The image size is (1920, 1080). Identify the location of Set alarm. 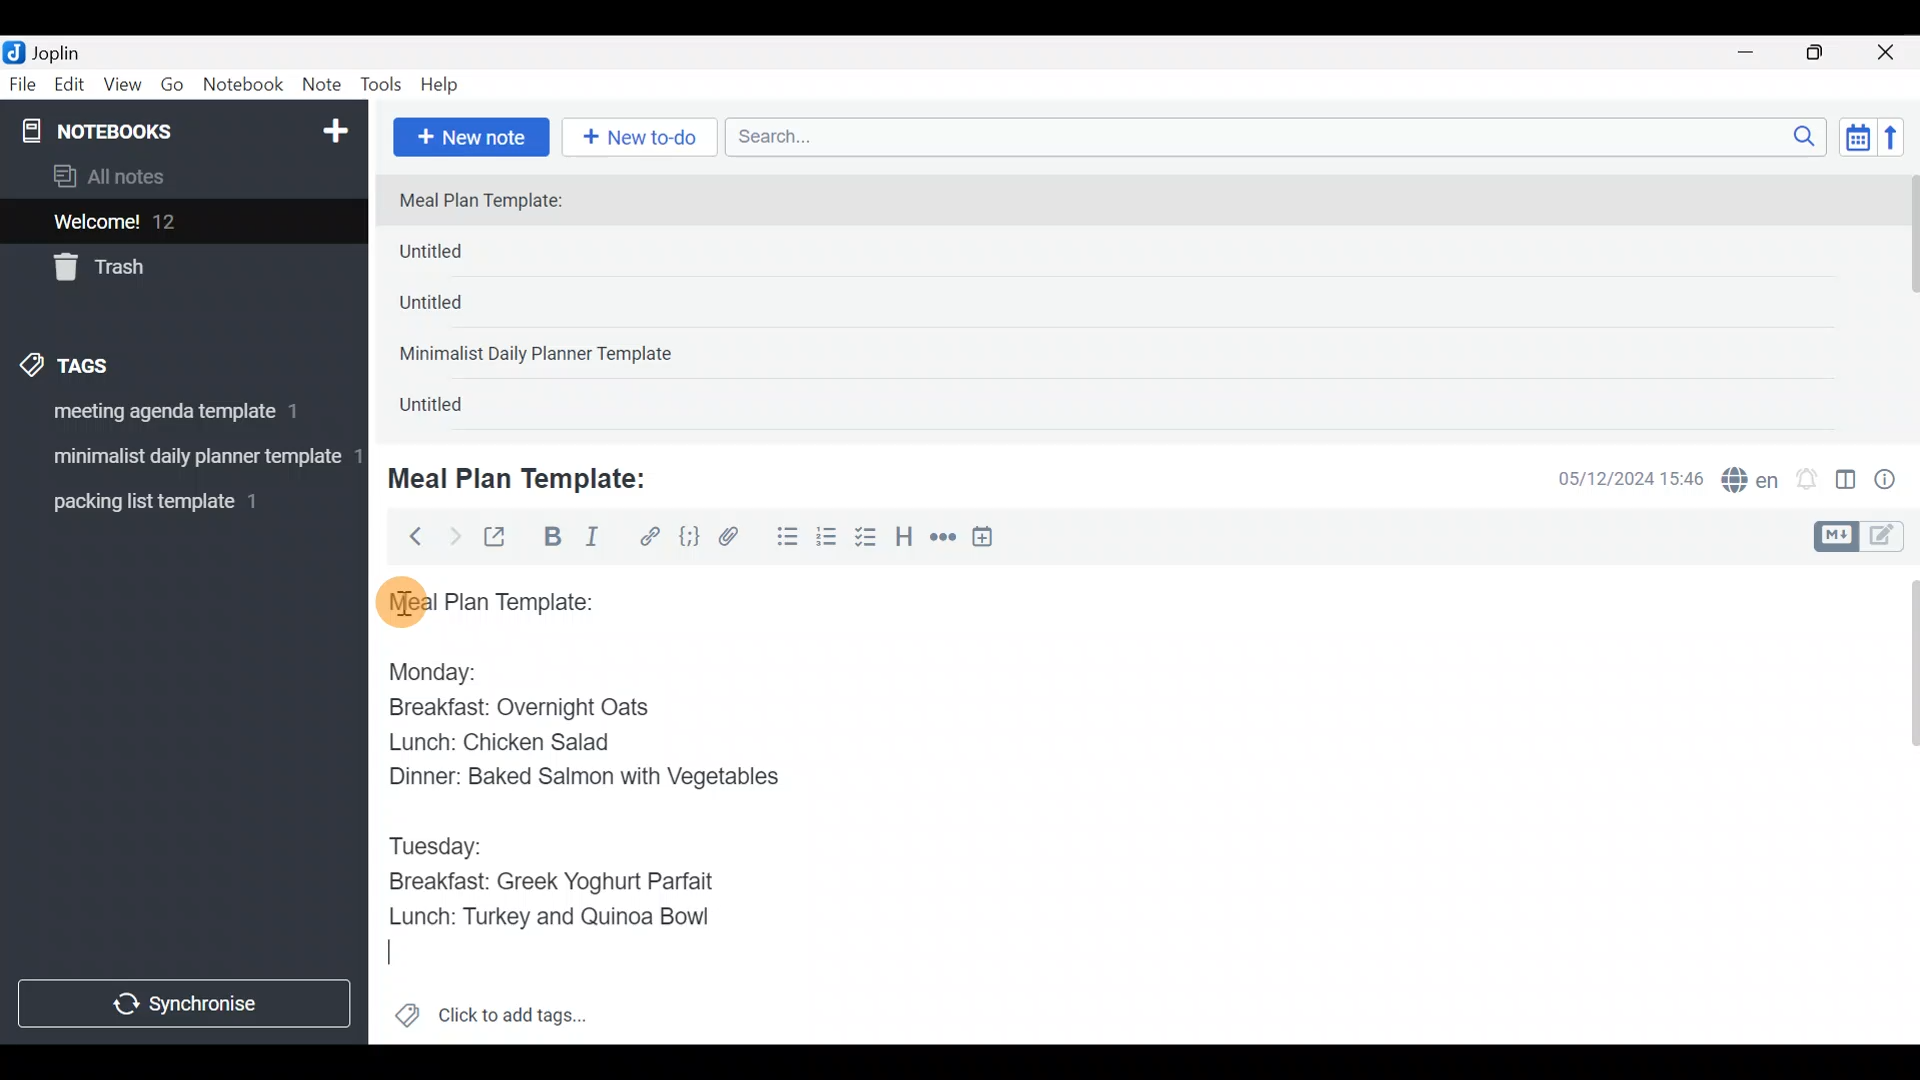
(1808, 481).